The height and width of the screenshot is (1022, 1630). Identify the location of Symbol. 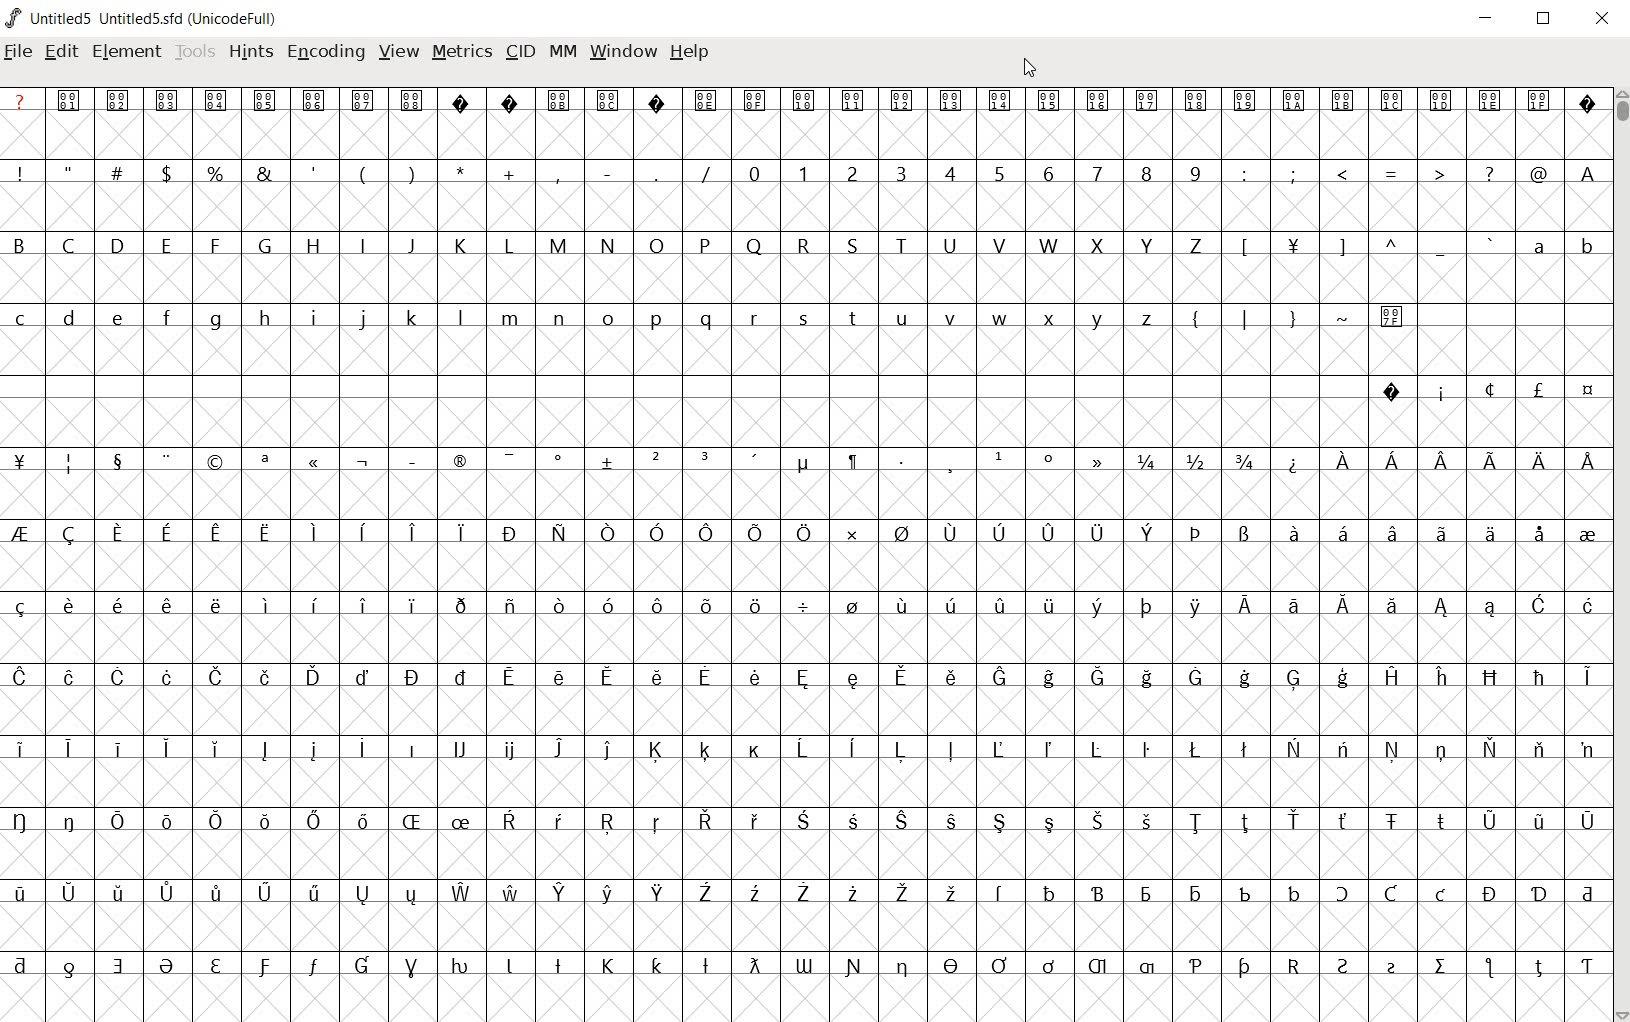
(807, 533).